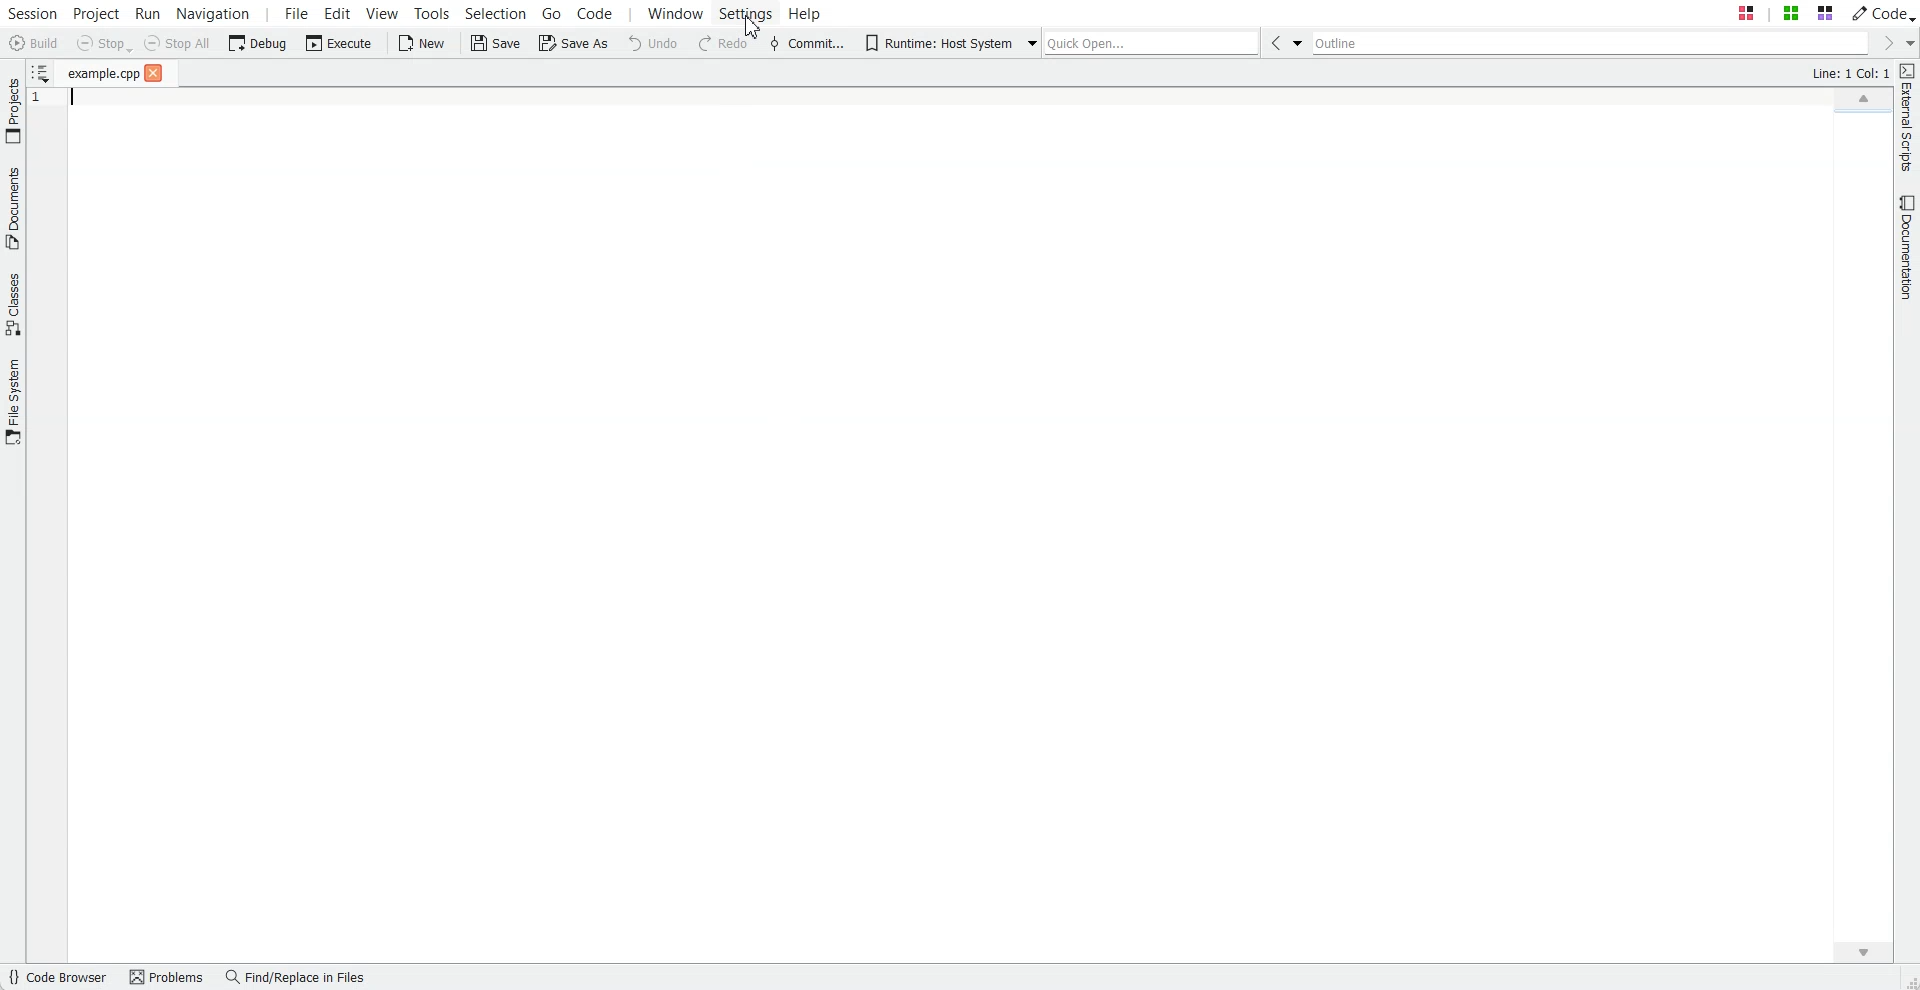 This screenshot has height=990, width=1920. Describe the element at coordinates (573, 44) in the screenshot. I see `Save As` at that location.